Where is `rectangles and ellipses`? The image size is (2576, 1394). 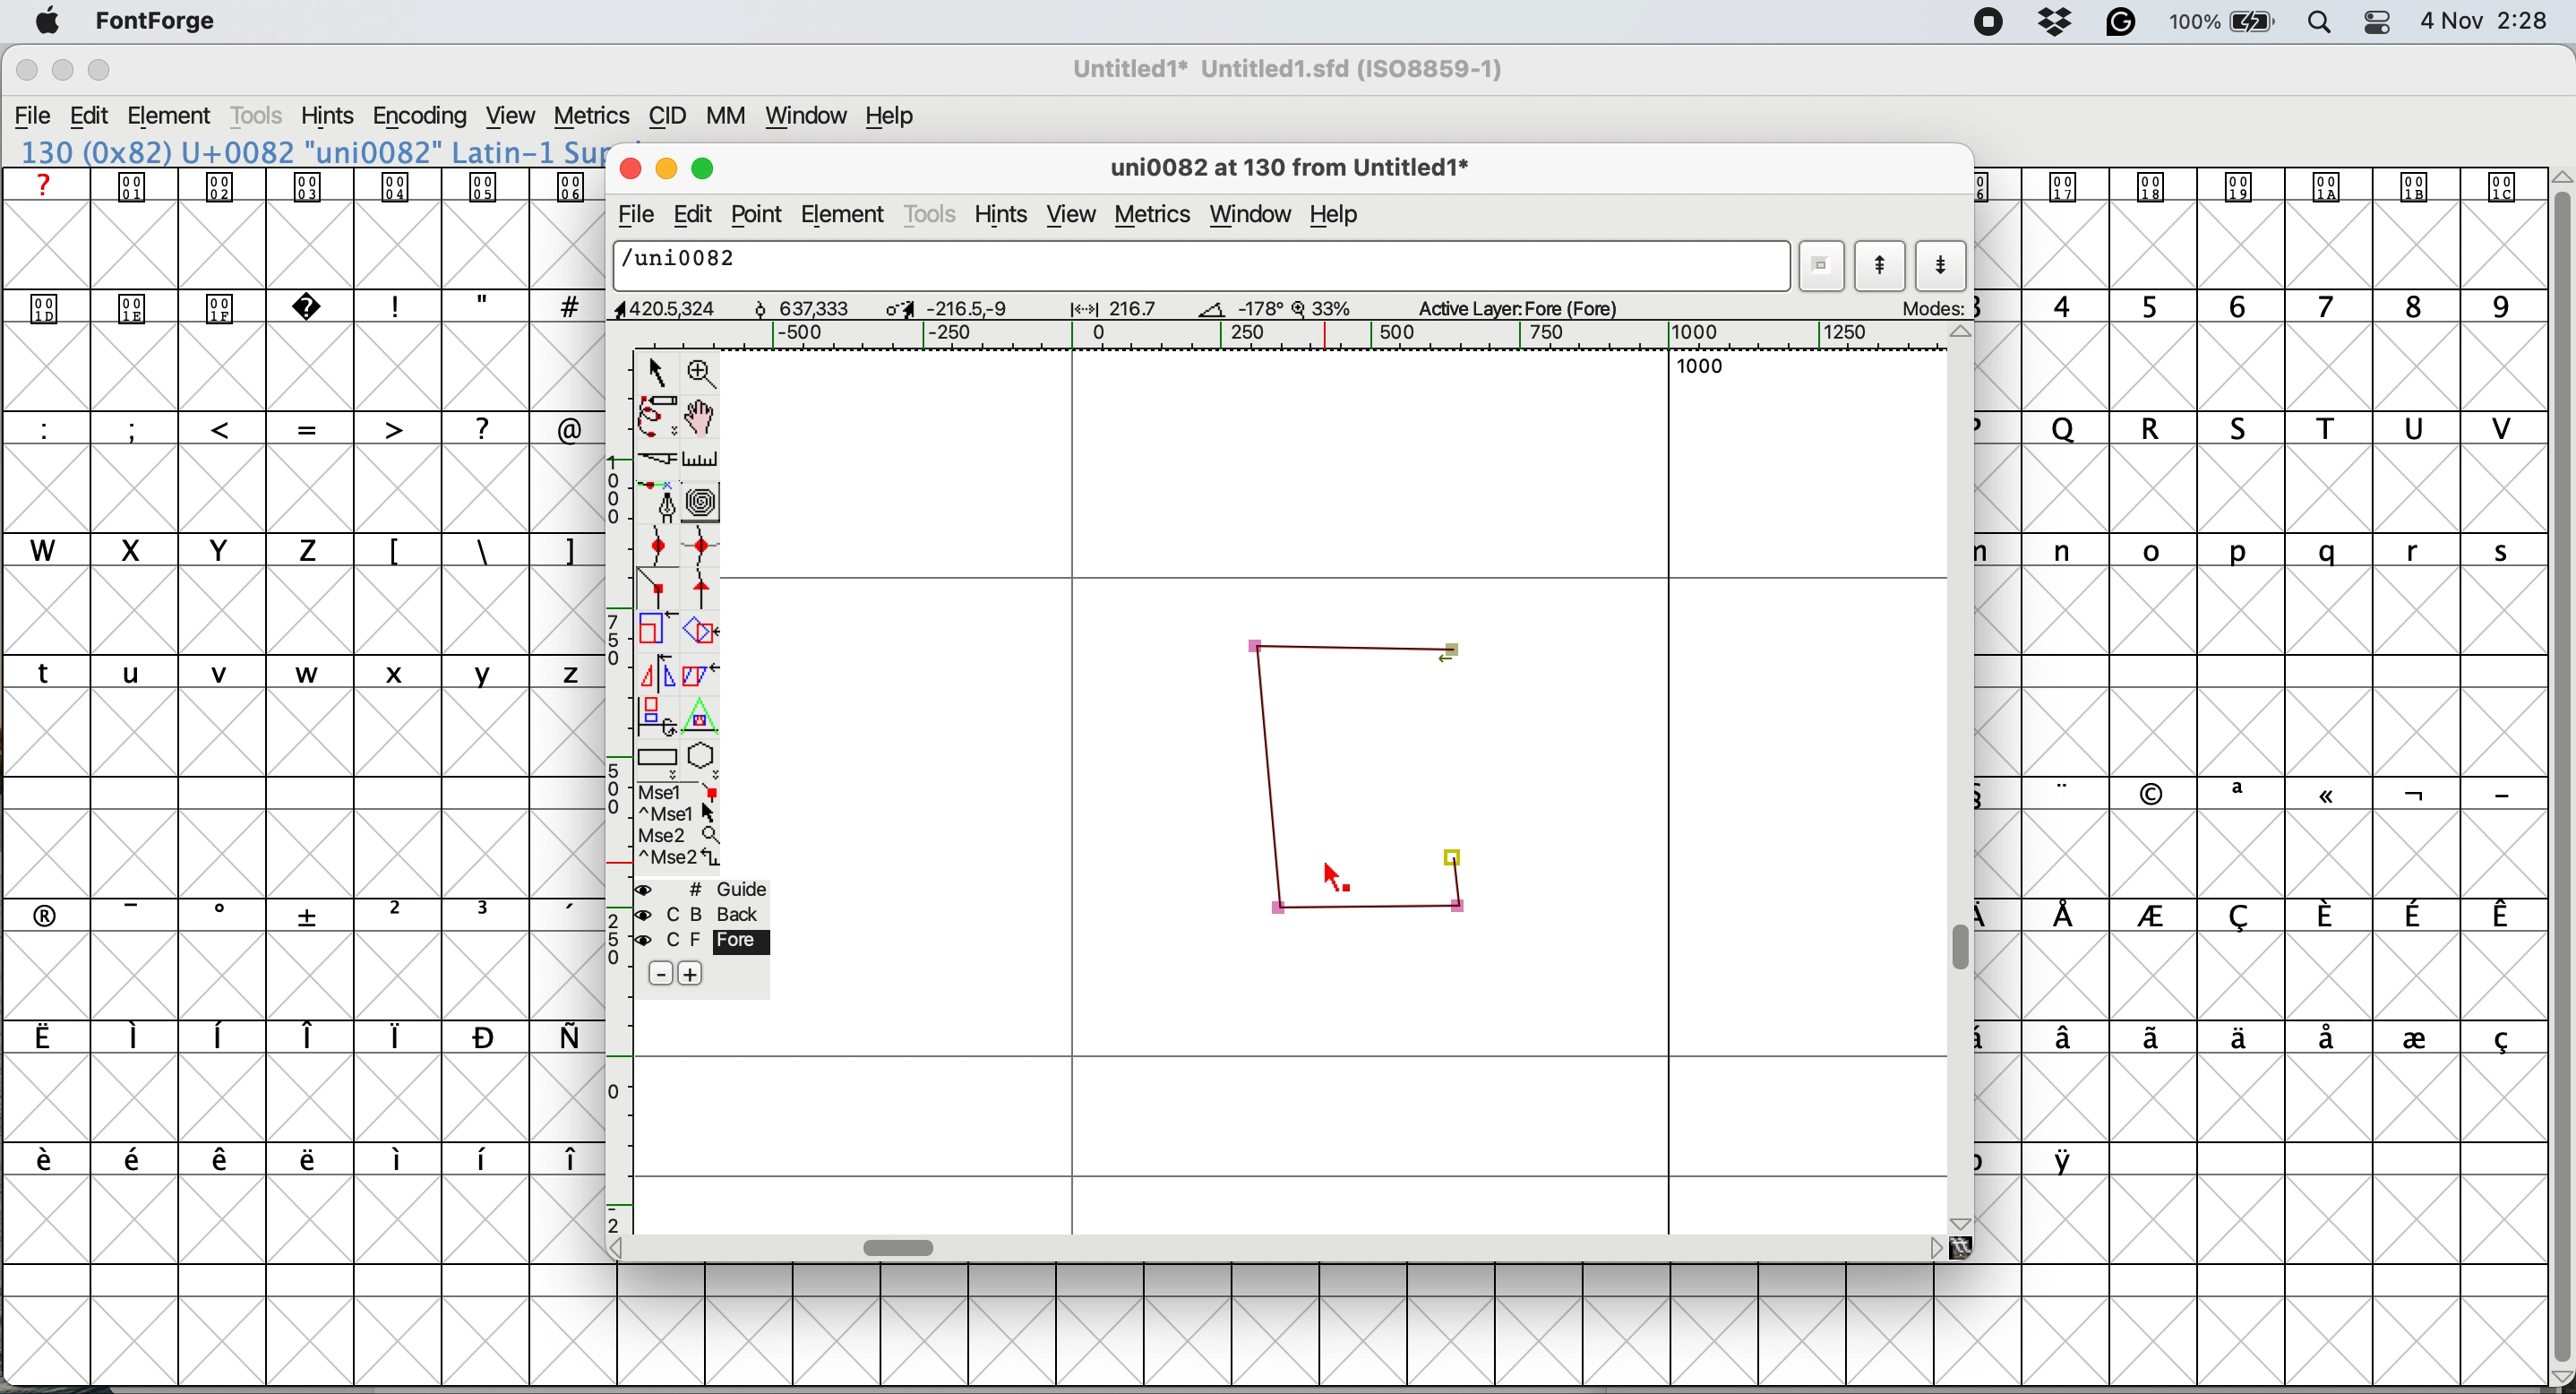 rectangles and ellipses is located at coordinates (660, 760).